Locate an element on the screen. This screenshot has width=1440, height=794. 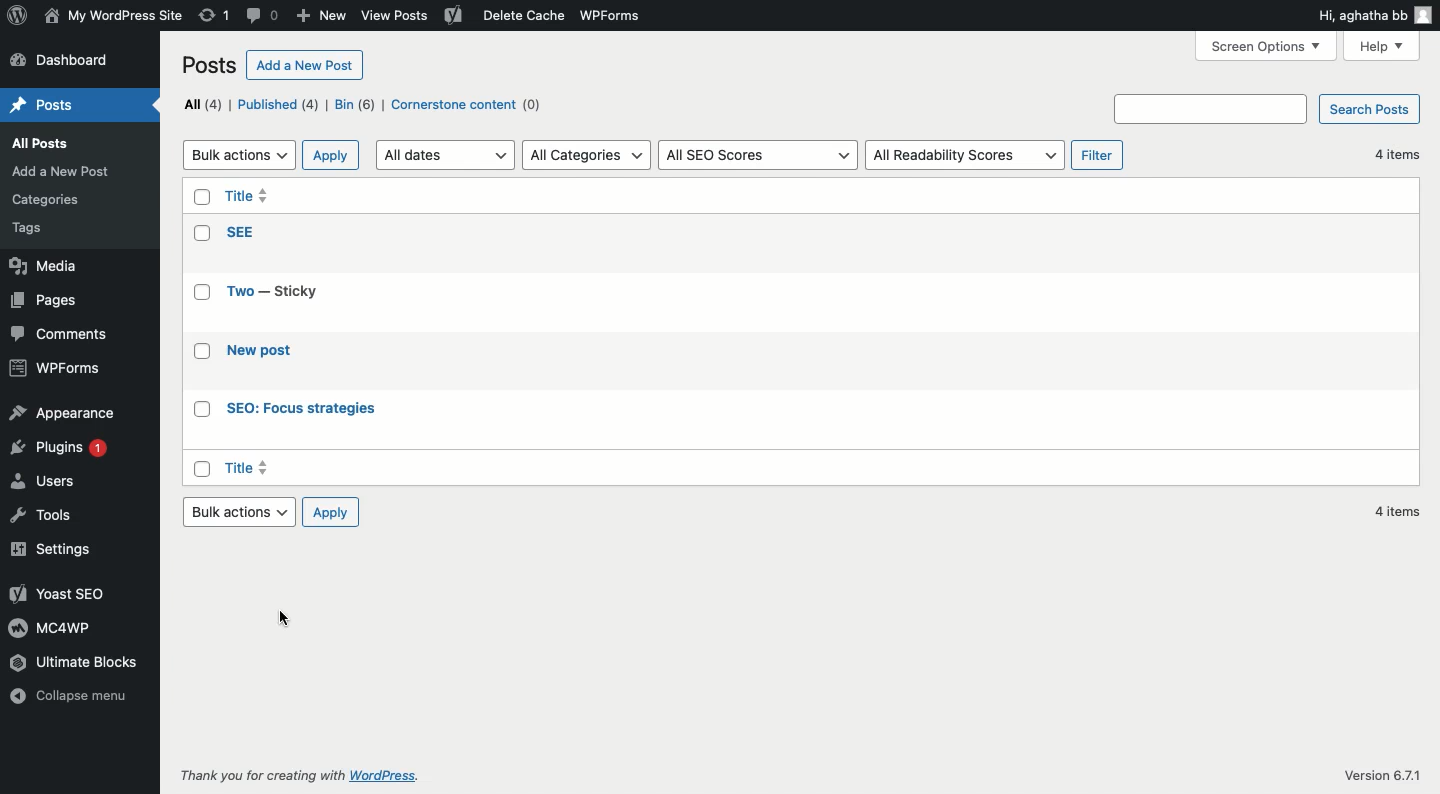
Ultimate blocks is located at coordinates (89, 663).